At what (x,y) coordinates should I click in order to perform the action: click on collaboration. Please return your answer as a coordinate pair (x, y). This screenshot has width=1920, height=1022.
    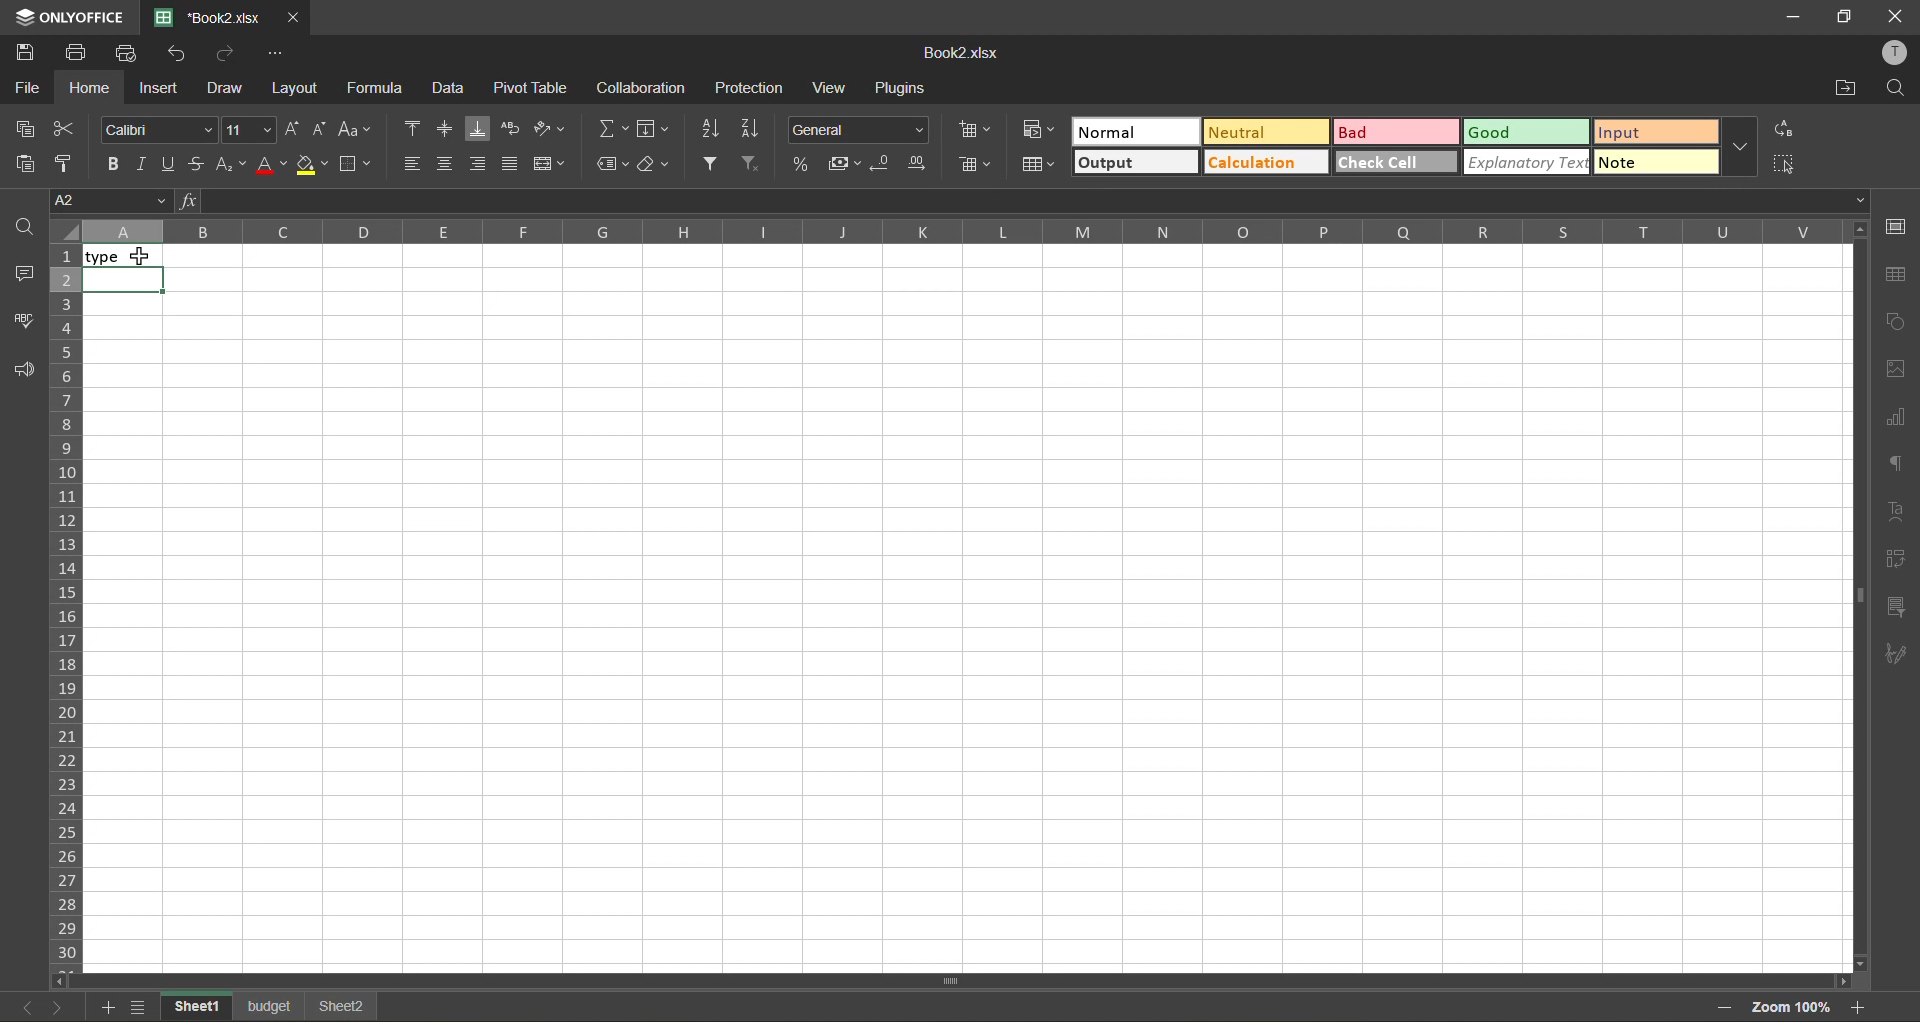
    Looking at the image, I should click on (645, 87).